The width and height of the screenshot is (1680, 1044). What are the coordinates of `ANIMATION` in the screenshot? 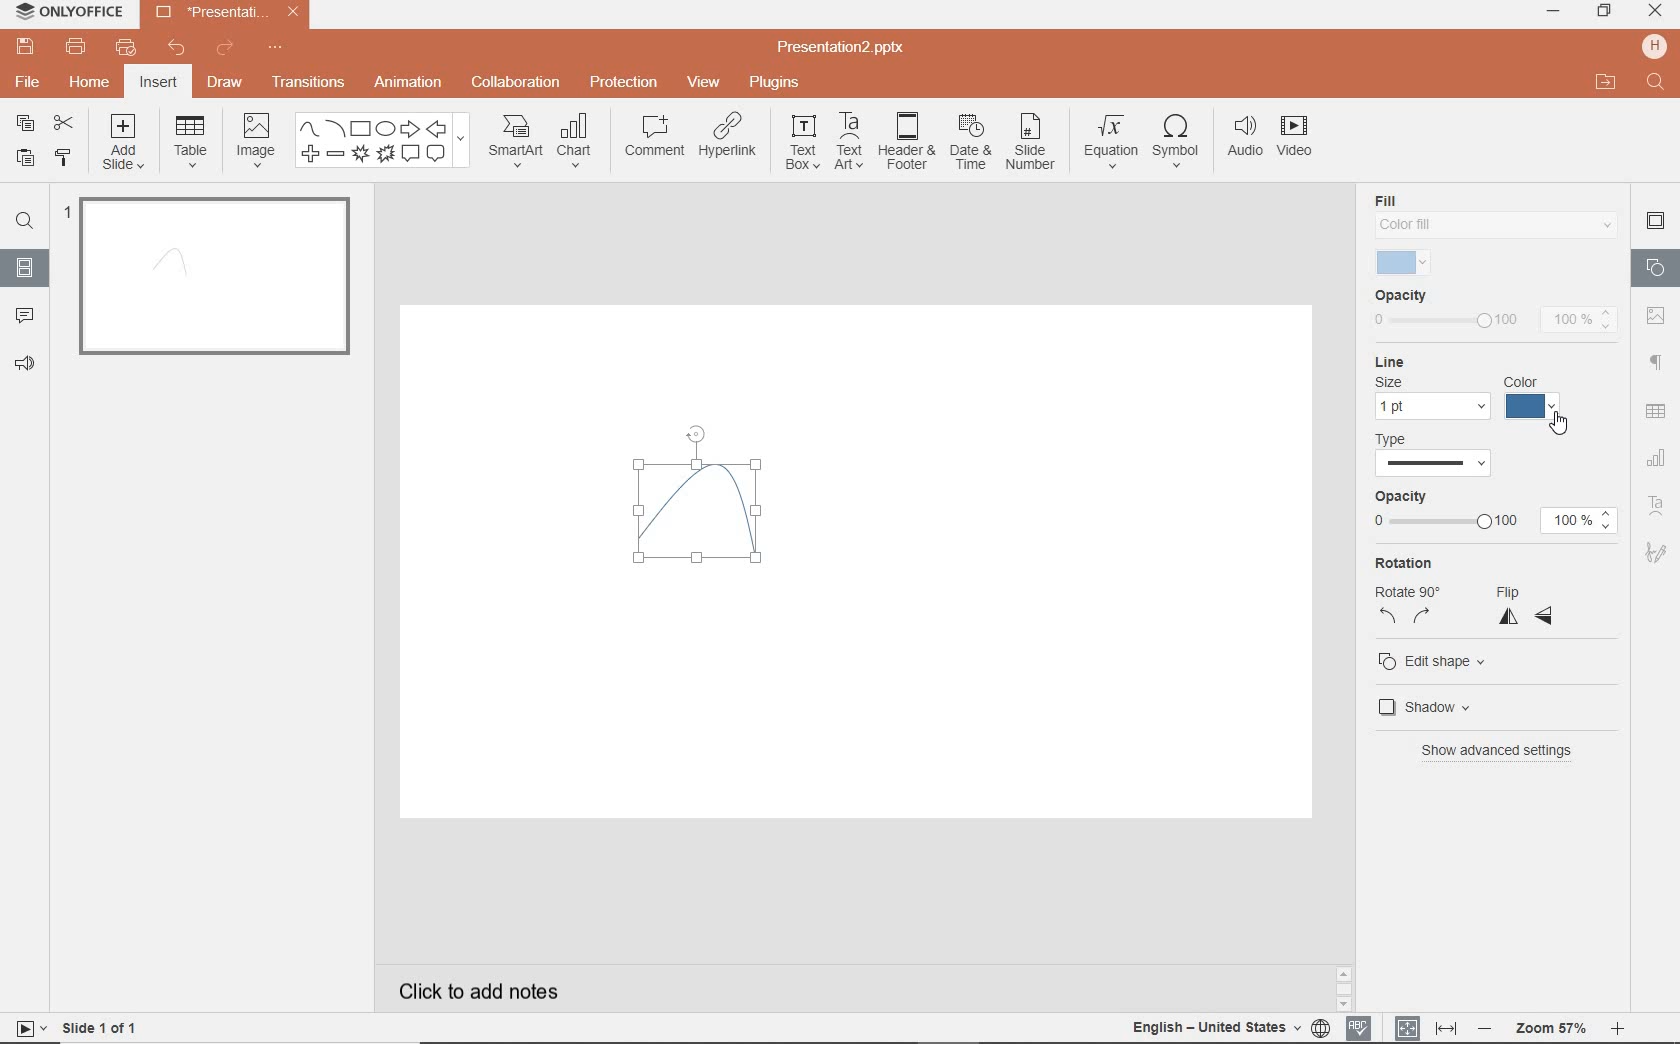 It's located at (412, 83).